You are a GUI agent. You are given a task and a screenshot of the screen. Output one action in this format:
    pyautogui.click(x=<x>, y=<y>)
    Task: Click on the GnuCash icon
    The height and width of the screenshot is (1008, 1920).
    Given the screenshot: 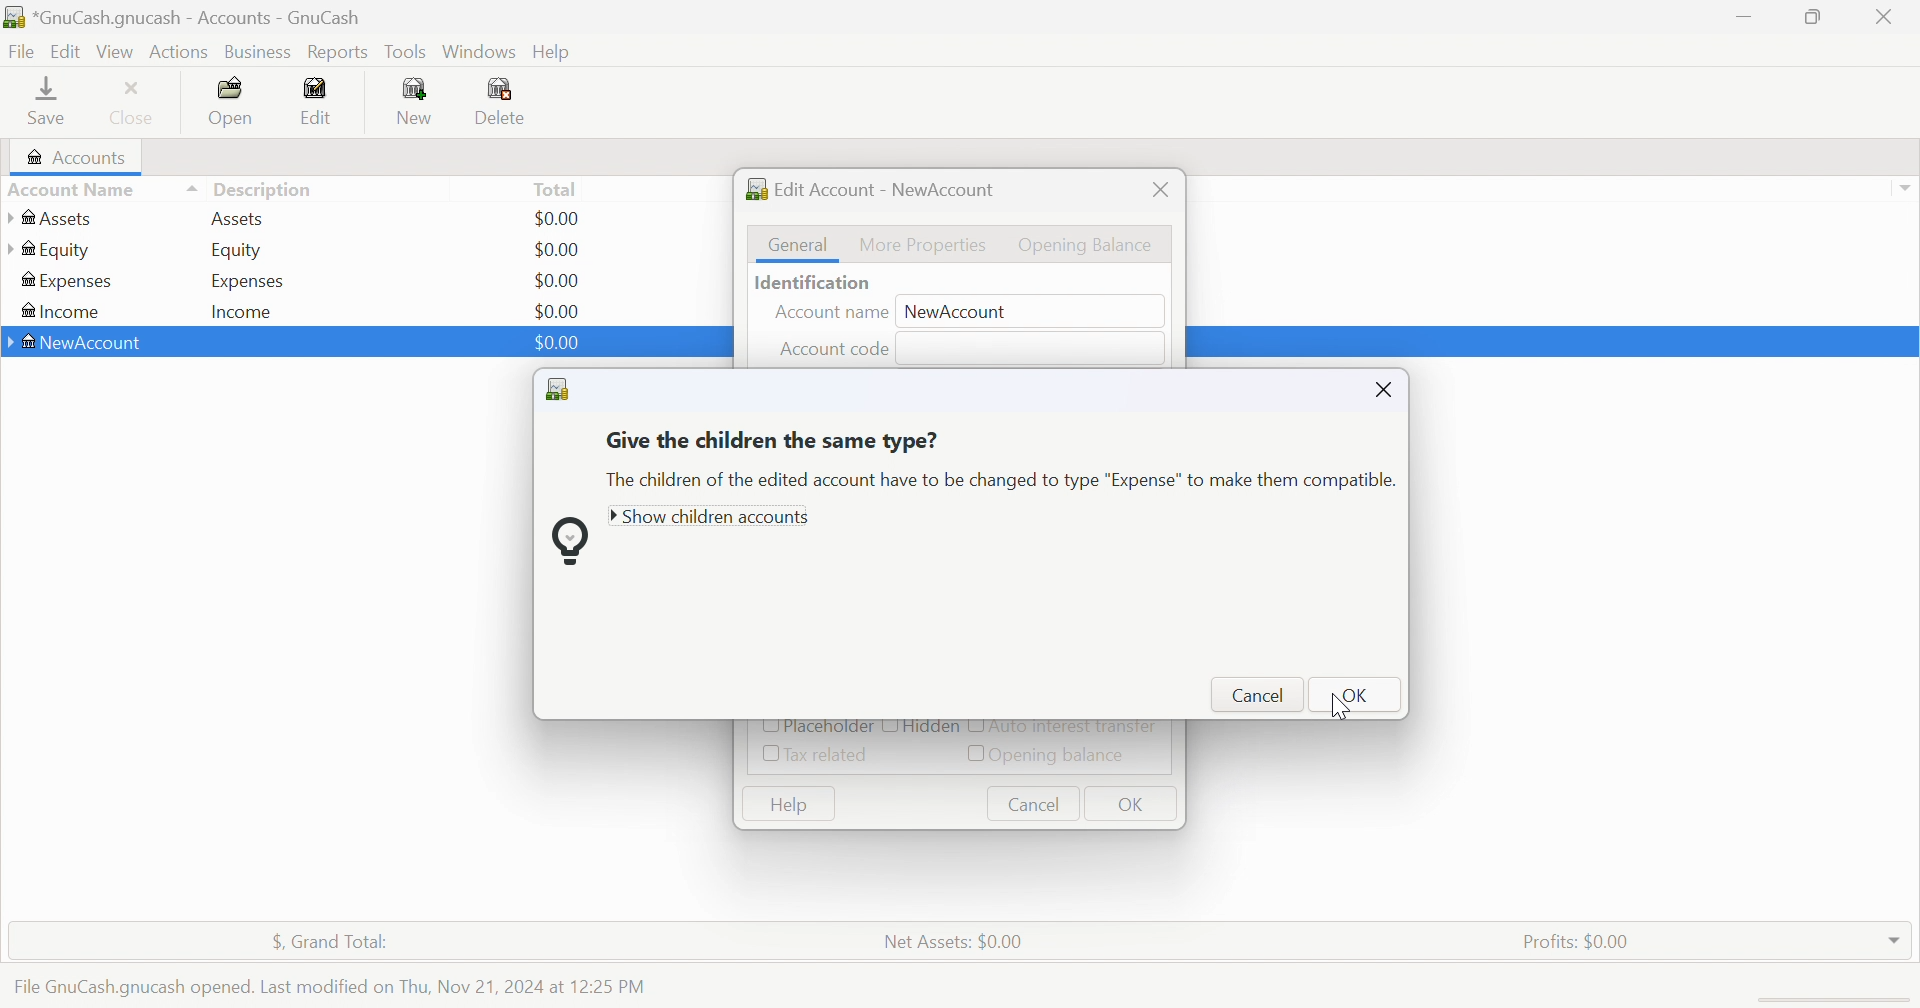 What is the action you would take?
    pyautogui.click(x=562, y=392)
    